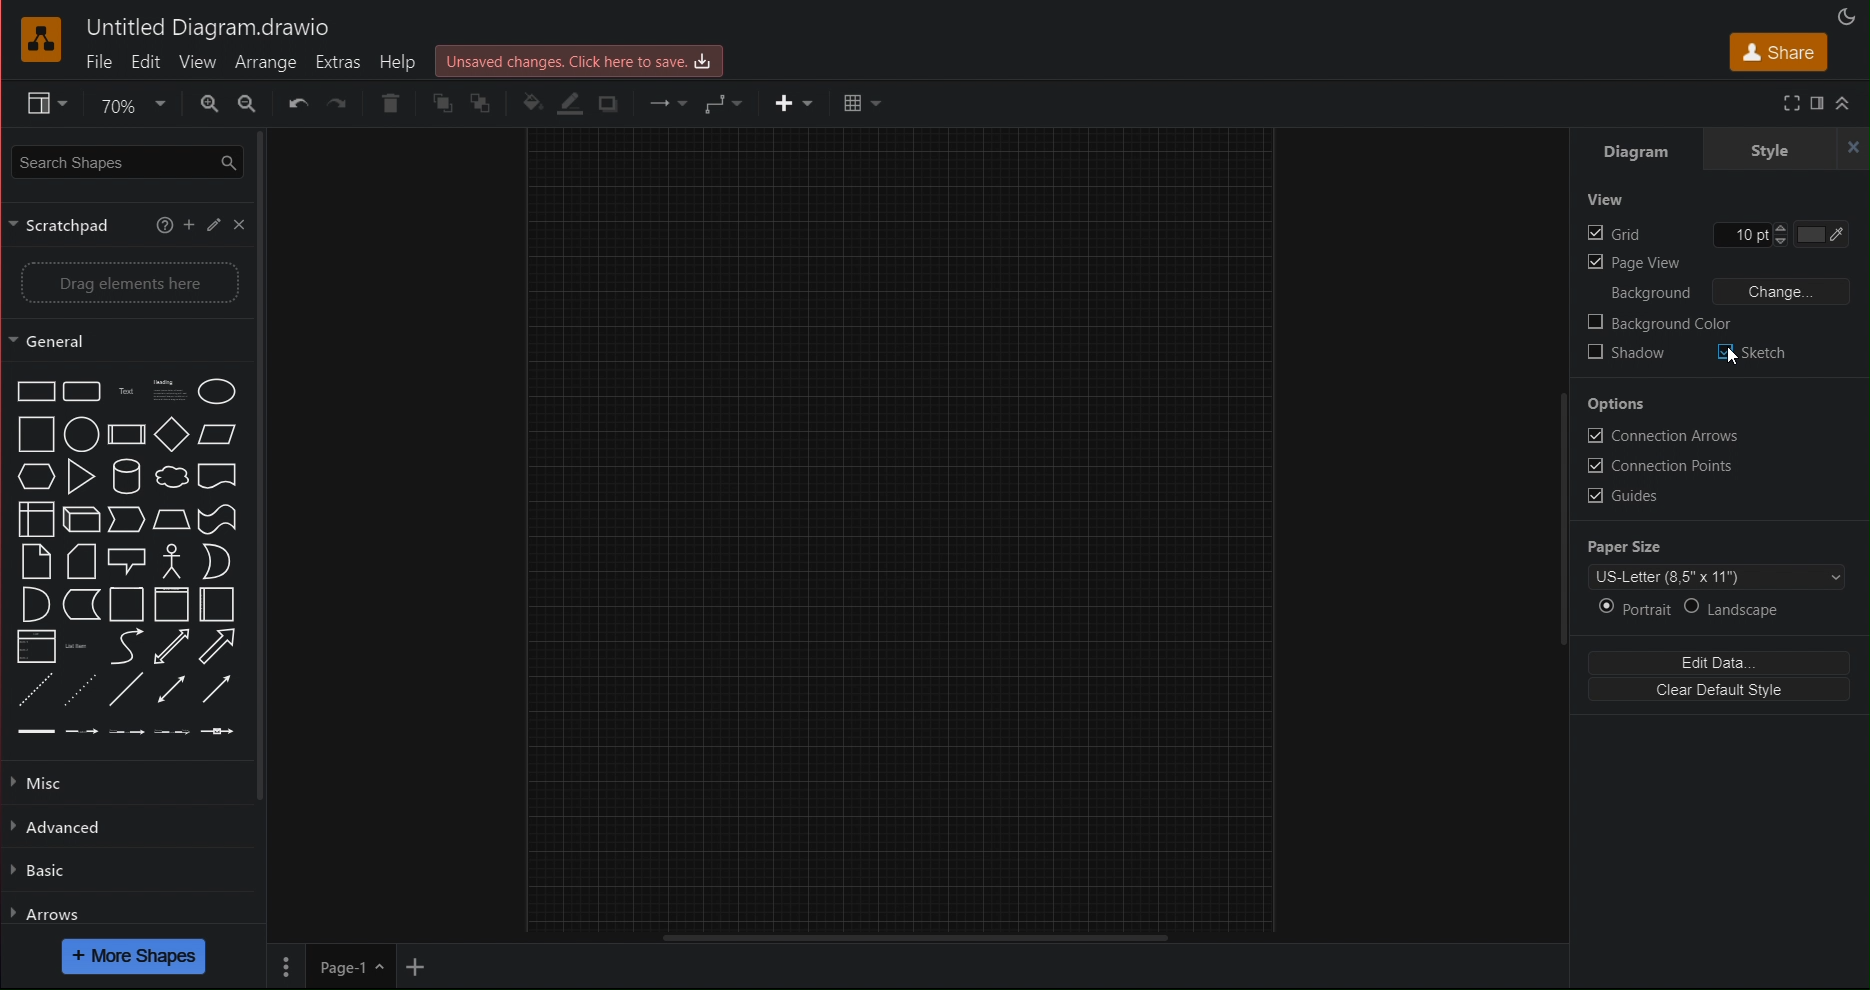 The width and height of the screenshot is (1870, 990). Describe the element at coordinates (605, 102) in the screenshot. I see `Shadow` at that location.